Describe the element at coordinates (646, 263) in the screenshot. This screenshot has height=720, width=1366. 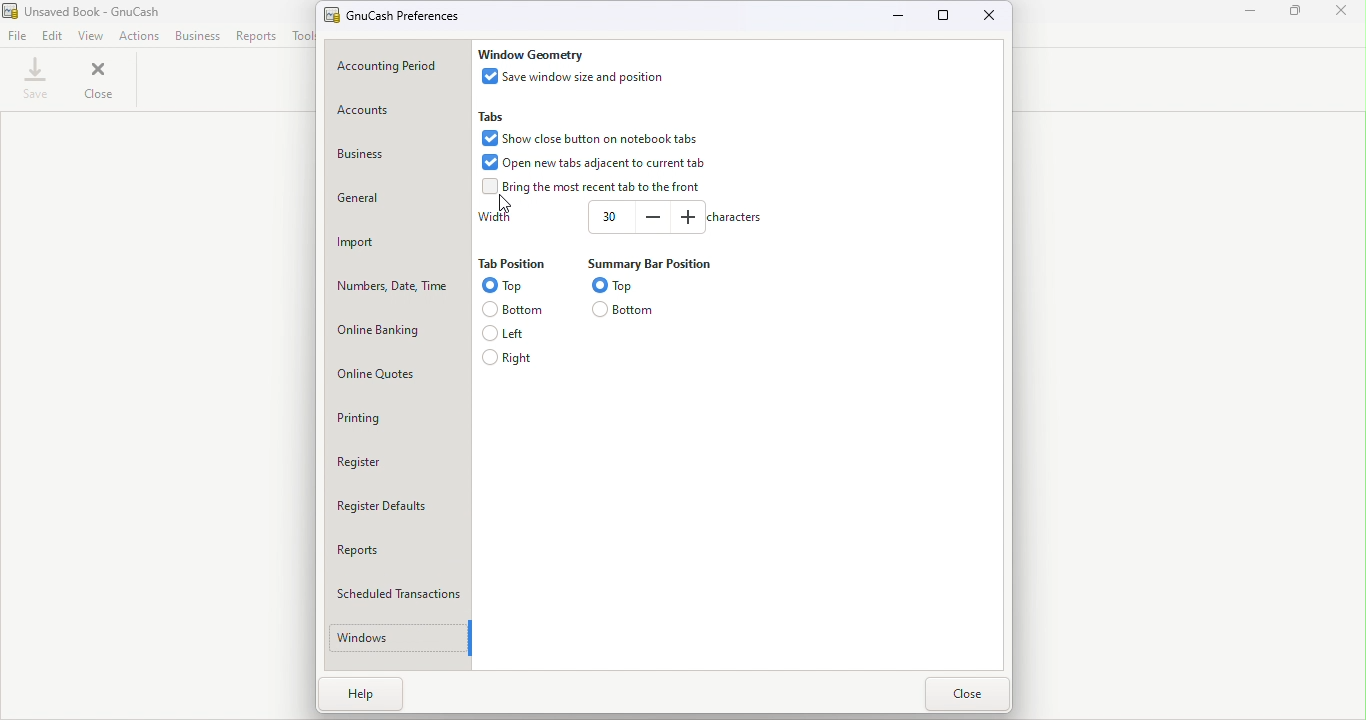
I see `Summary bar position` at that location.